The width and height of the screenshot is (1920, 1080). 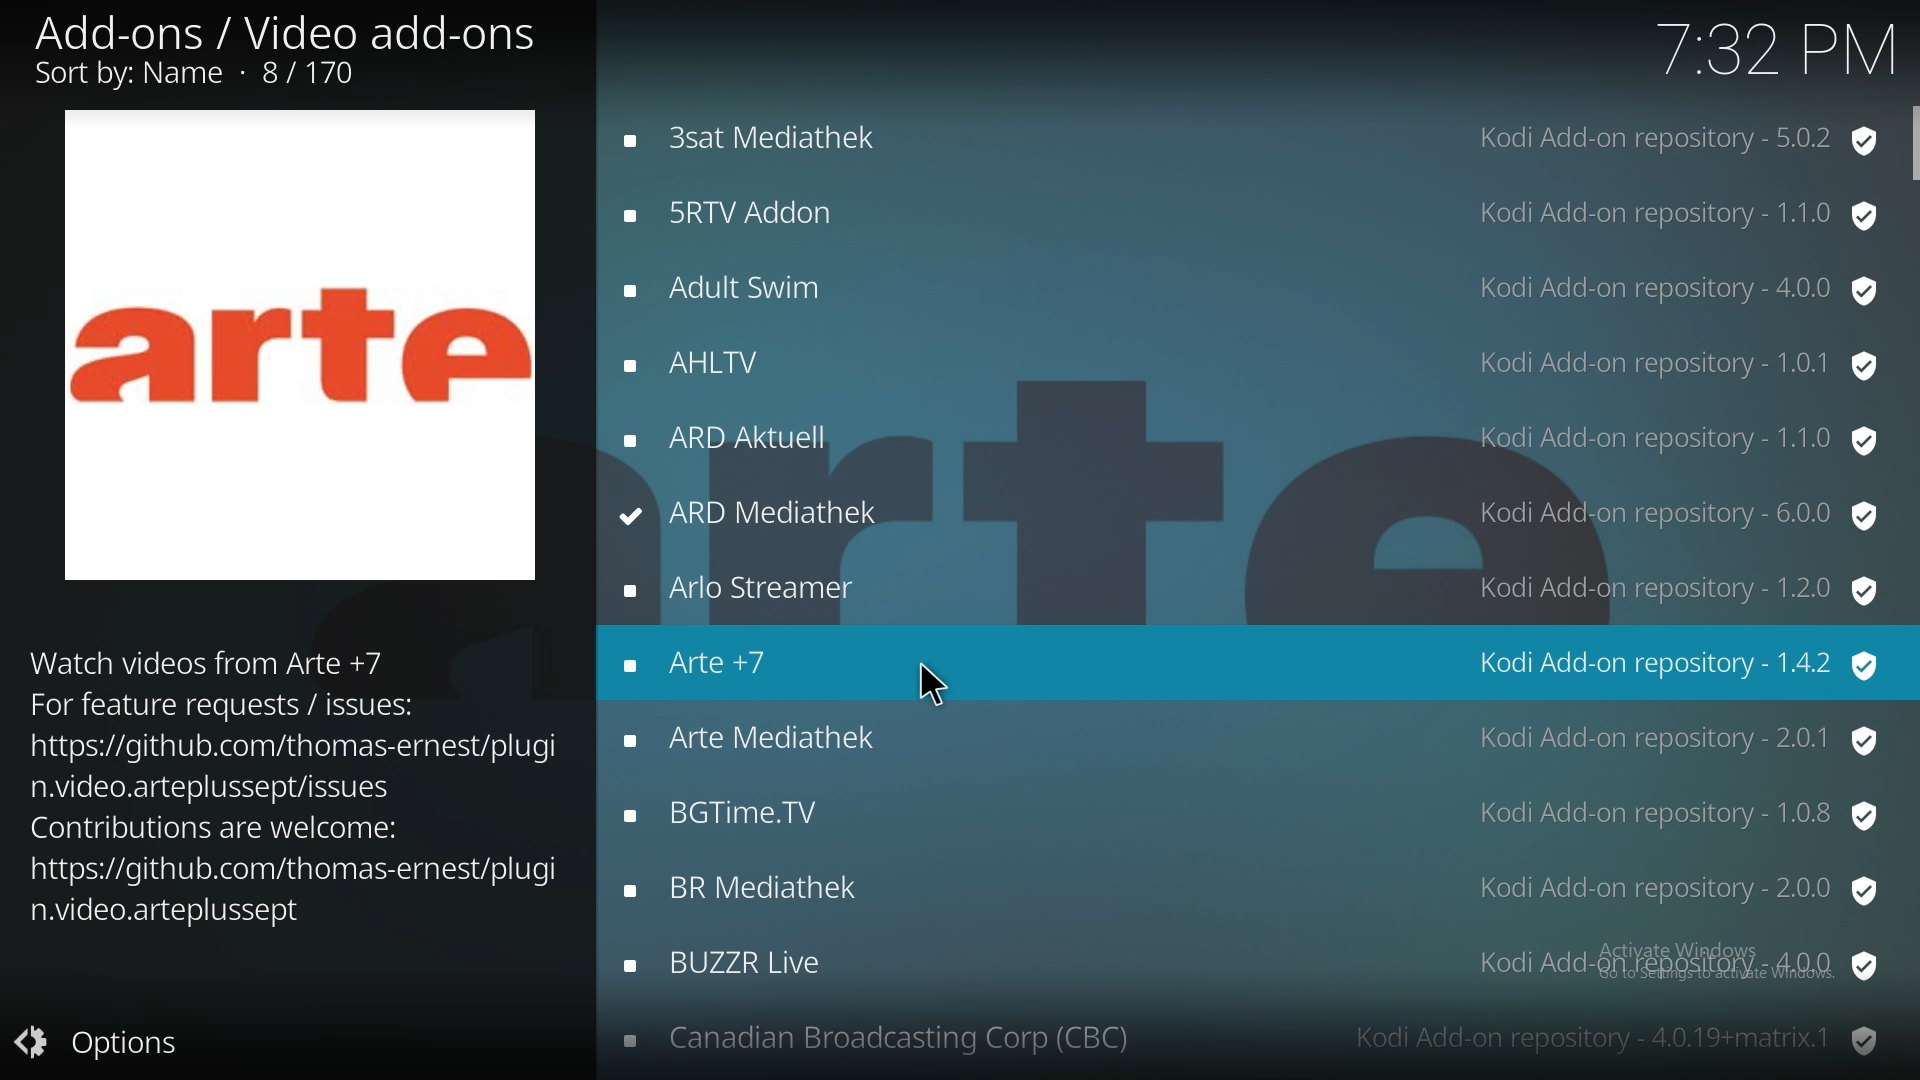 What do you see at coordinates (1256, 660) in the screenshot?
I see `add on` at bounding box center [1256, 660].